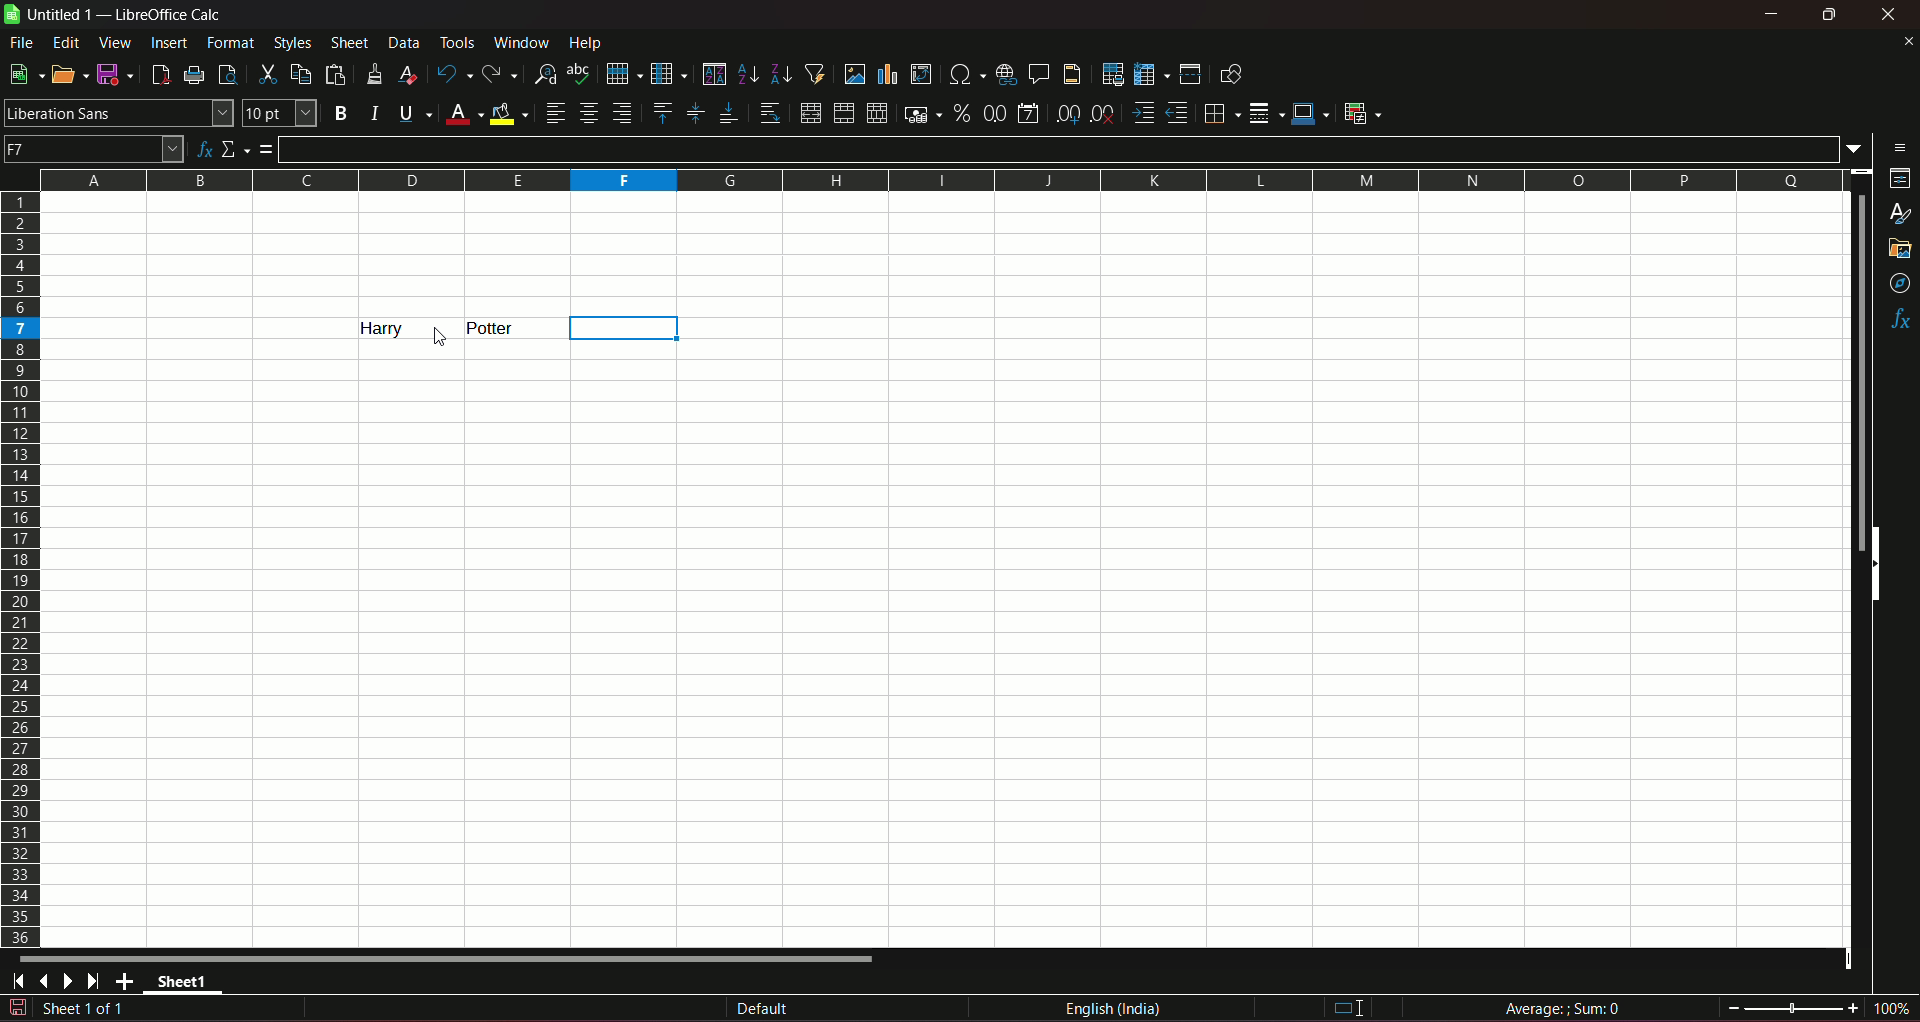 The width and height of the screenshot is (1920, 1022). What do you see at coordinates (291, 42) in the screenshot?
I see `styles` at bounding box center [291, 42].